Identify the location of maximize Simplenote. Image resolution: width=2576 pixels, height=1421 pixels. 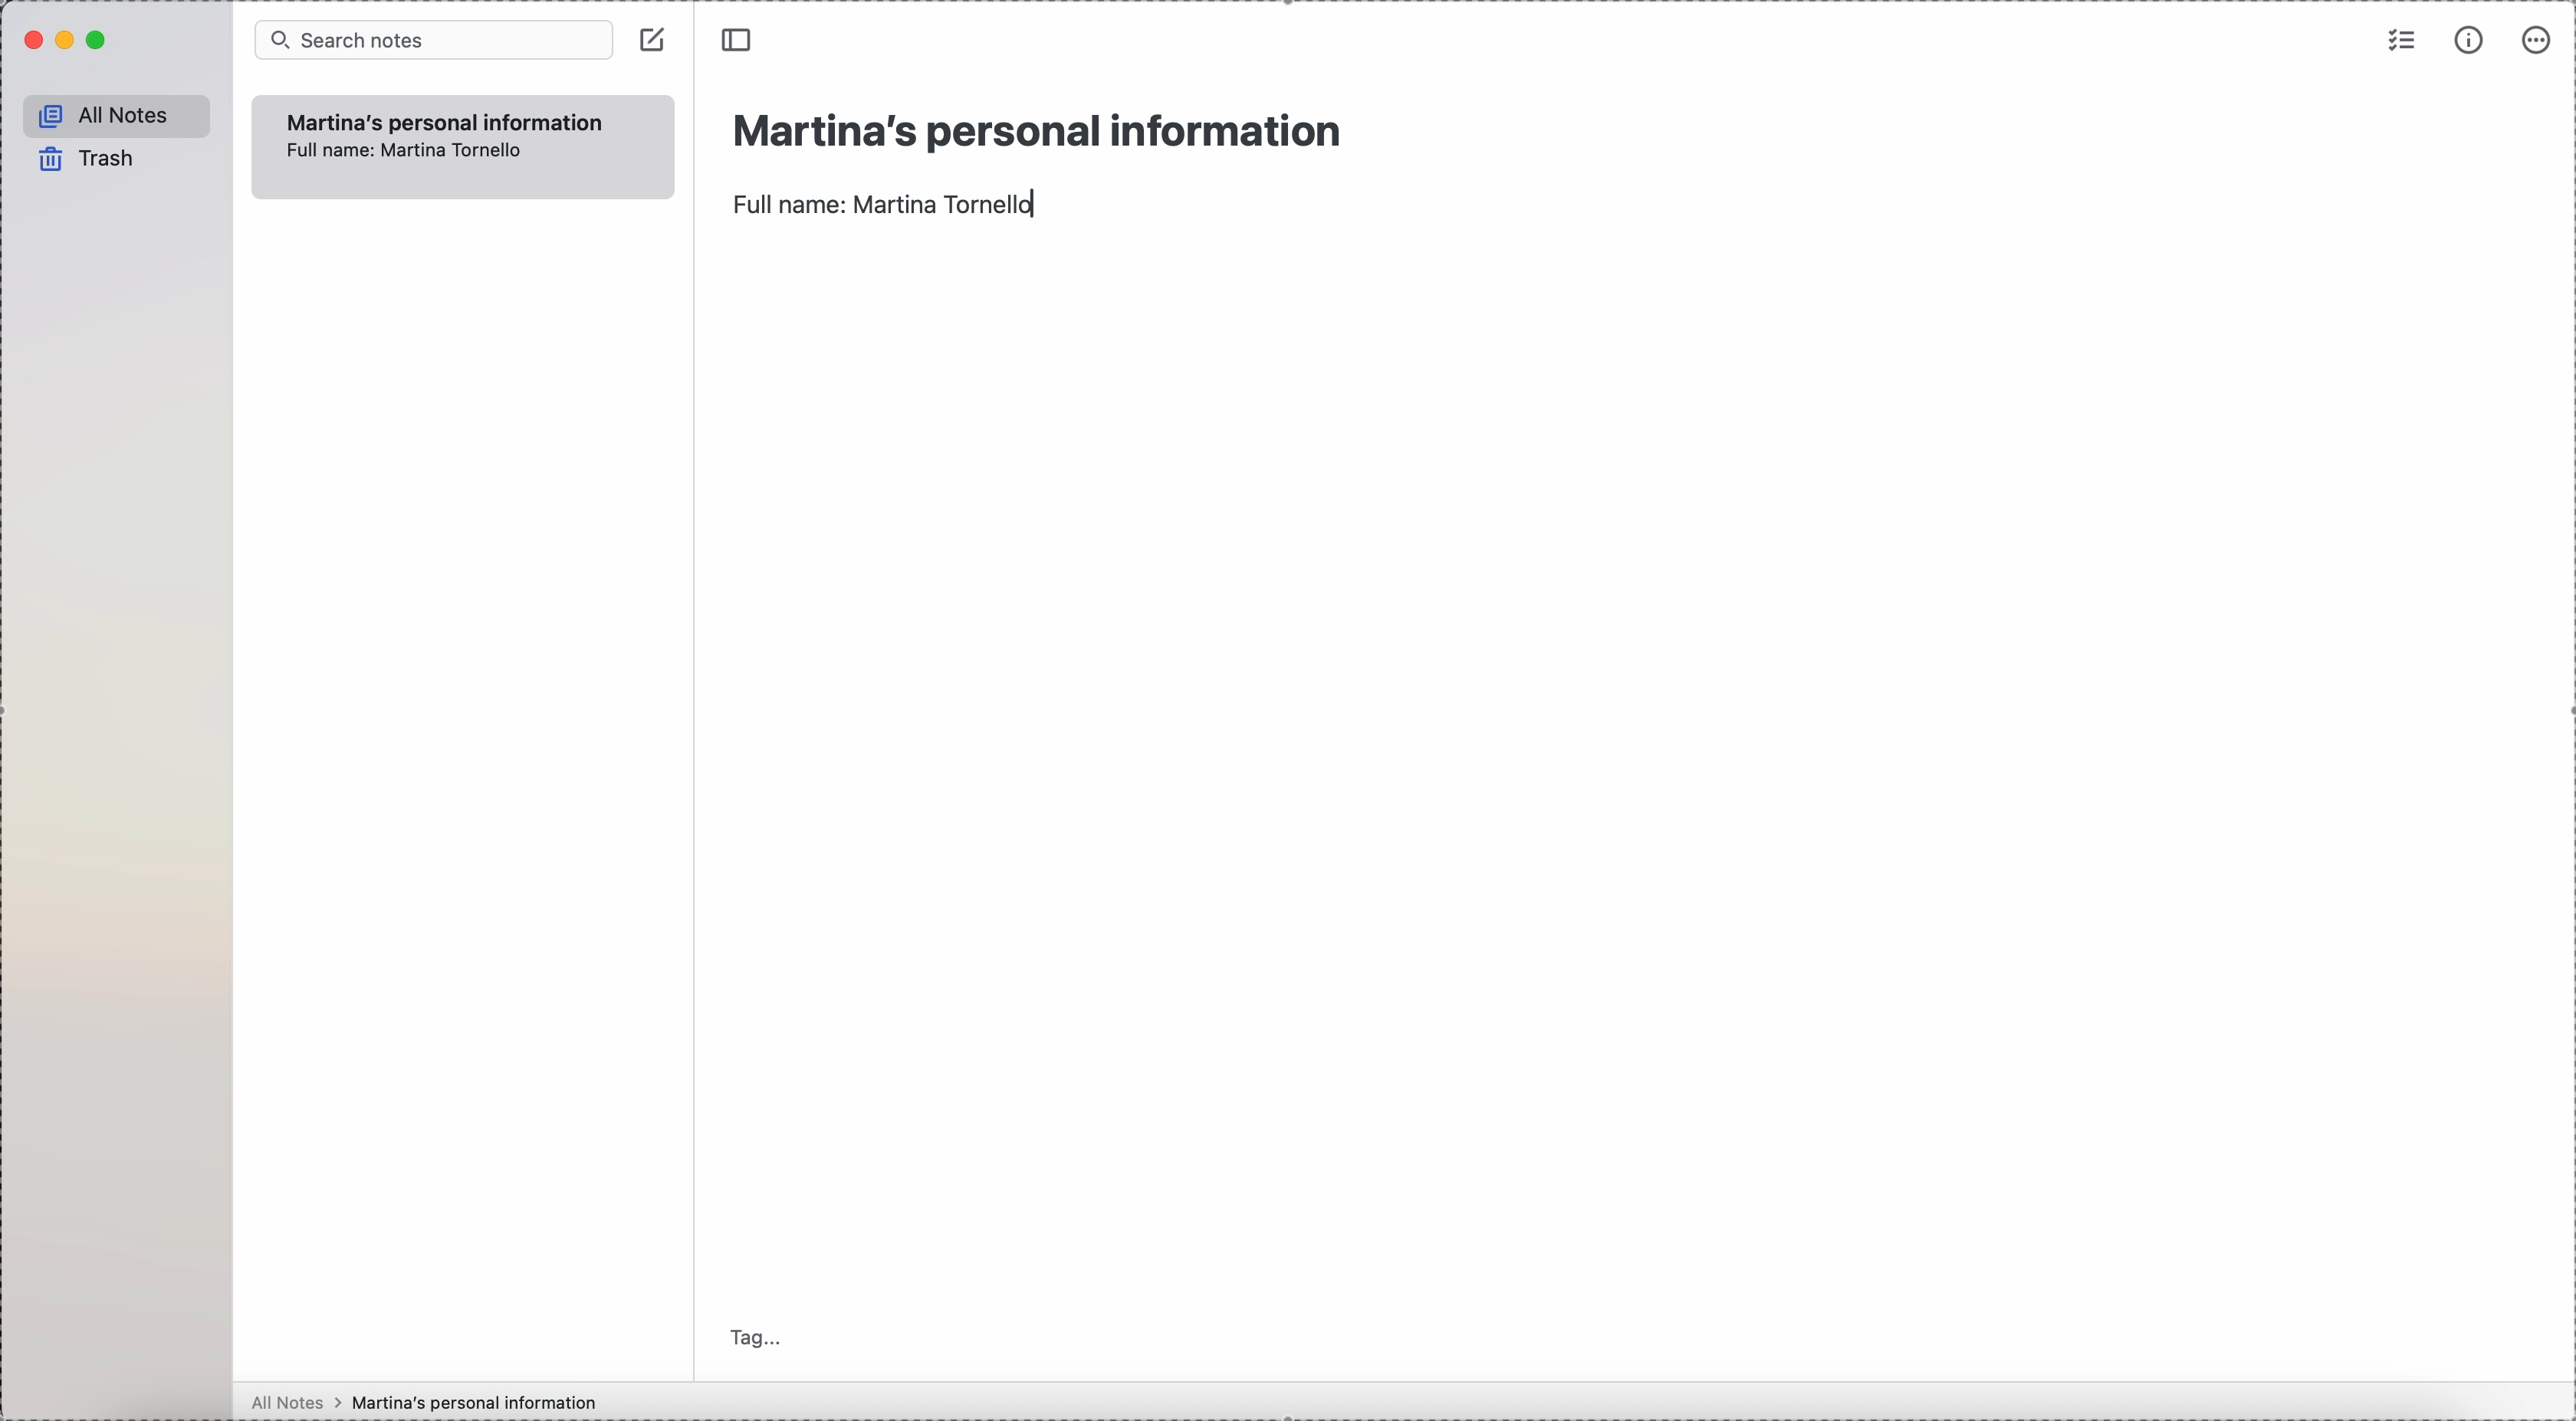
(98, 41).